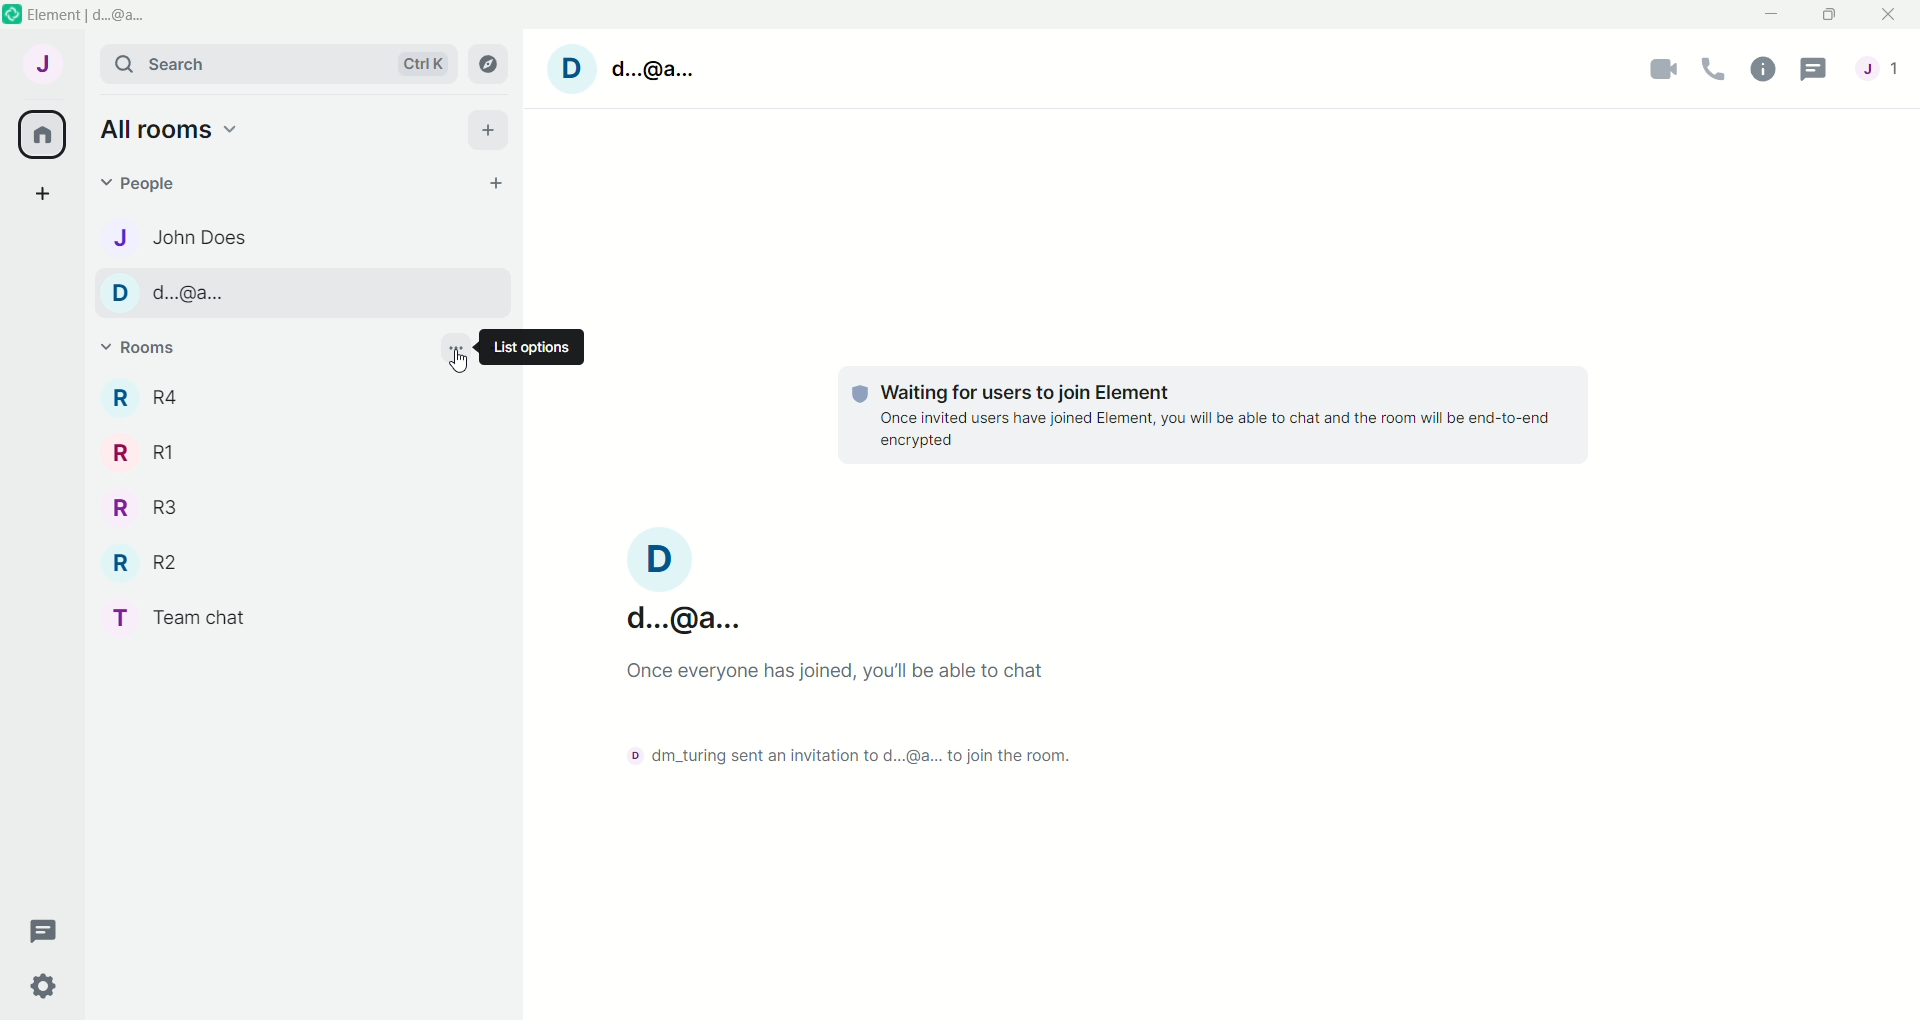 The image size is (1920, 1020). Describe the element at coordinates (12, 14) in the screenshot. I see `element icon` at that location.